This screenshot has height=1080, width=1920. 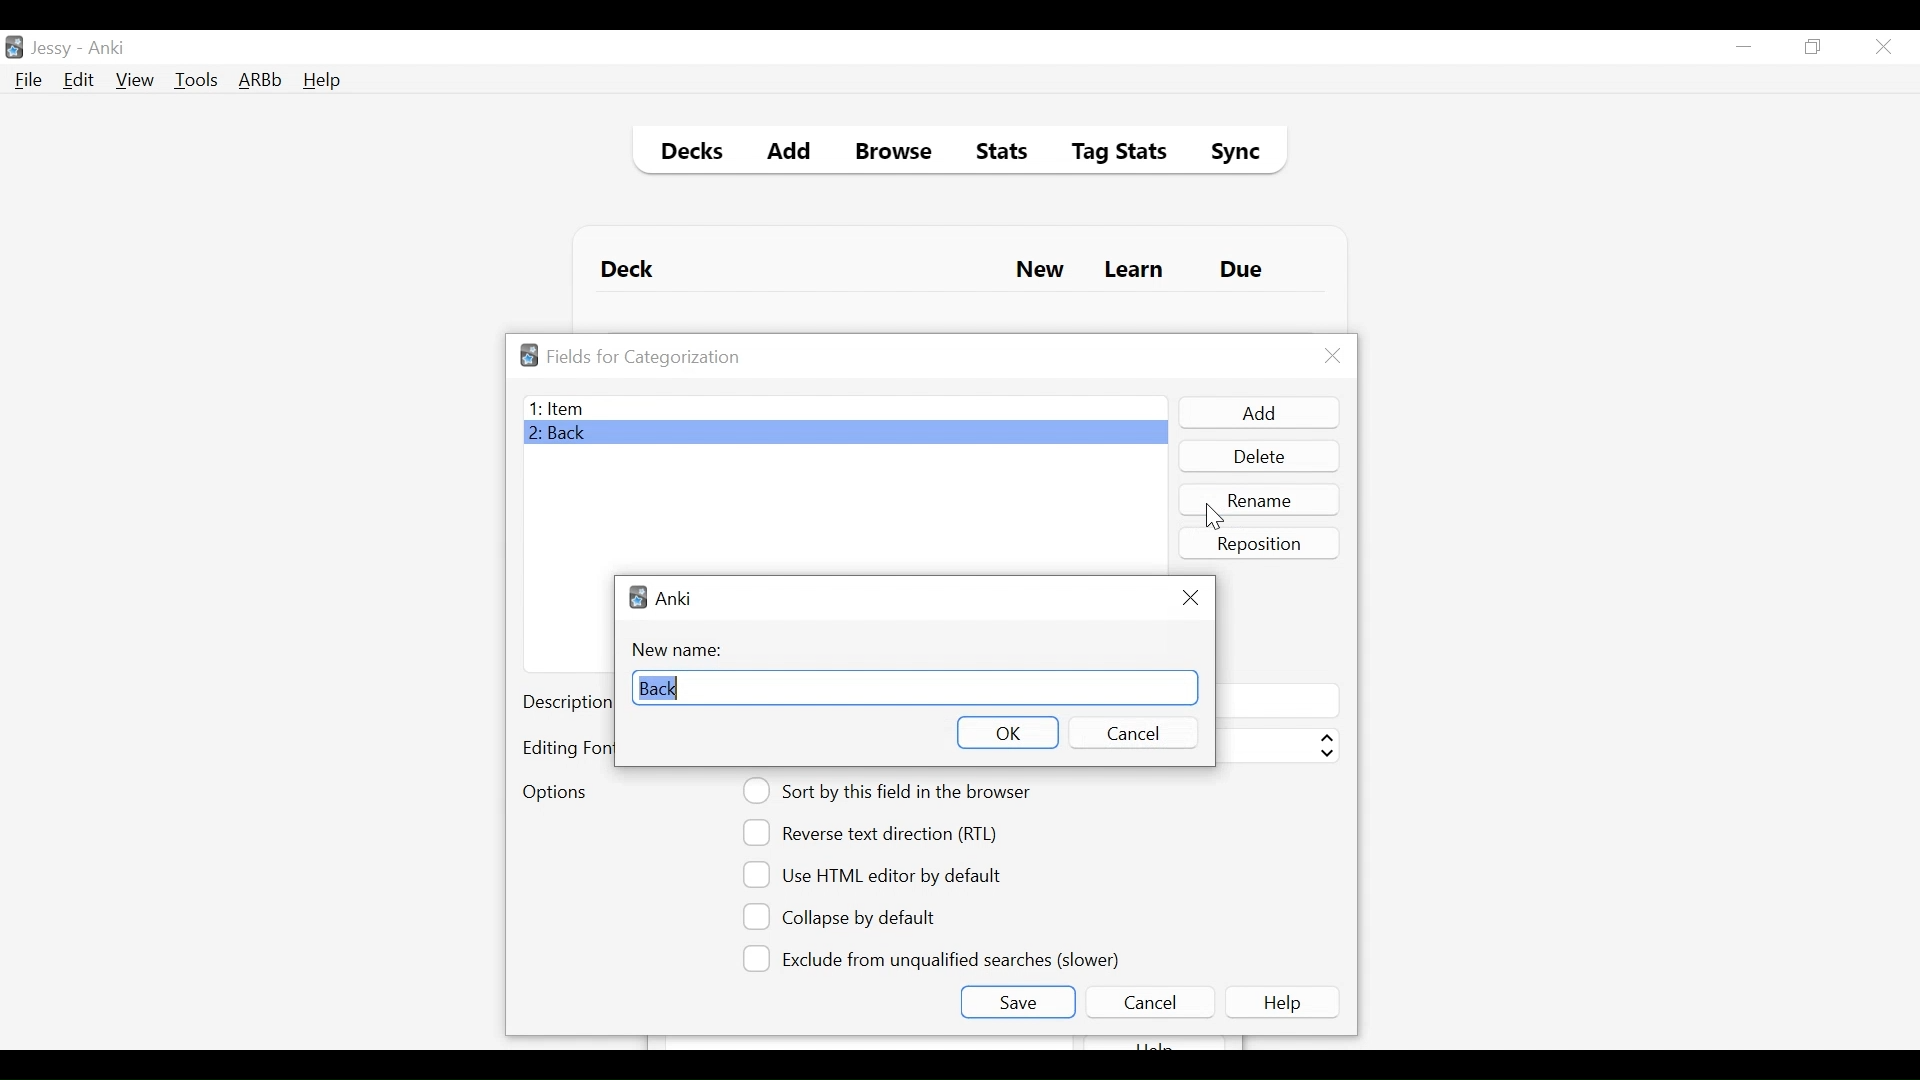 I want to click on Close, so click(x=1190, y=597).